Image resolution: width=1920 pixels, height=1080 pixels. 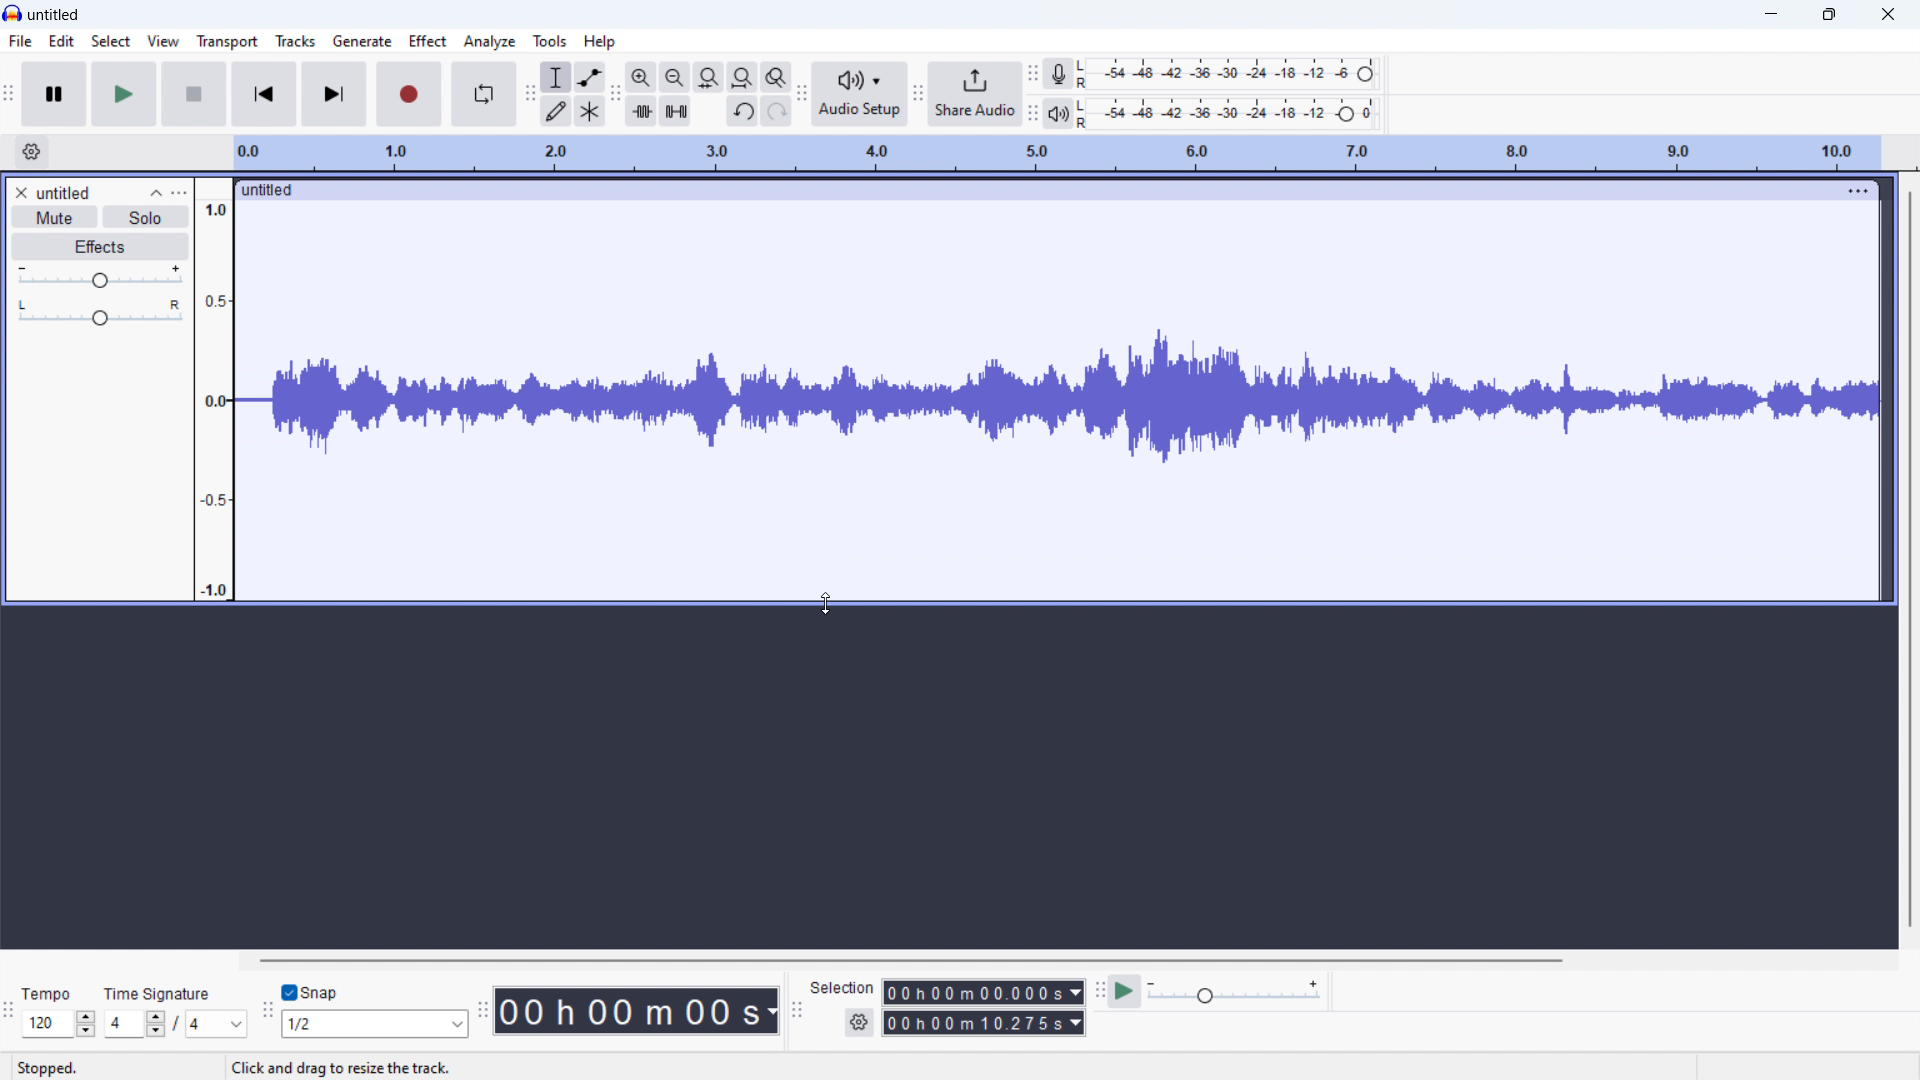 What do you see at coordinates (640, 77) in the screenshot?
I see `zoom in` at bounding box center [640, 77].